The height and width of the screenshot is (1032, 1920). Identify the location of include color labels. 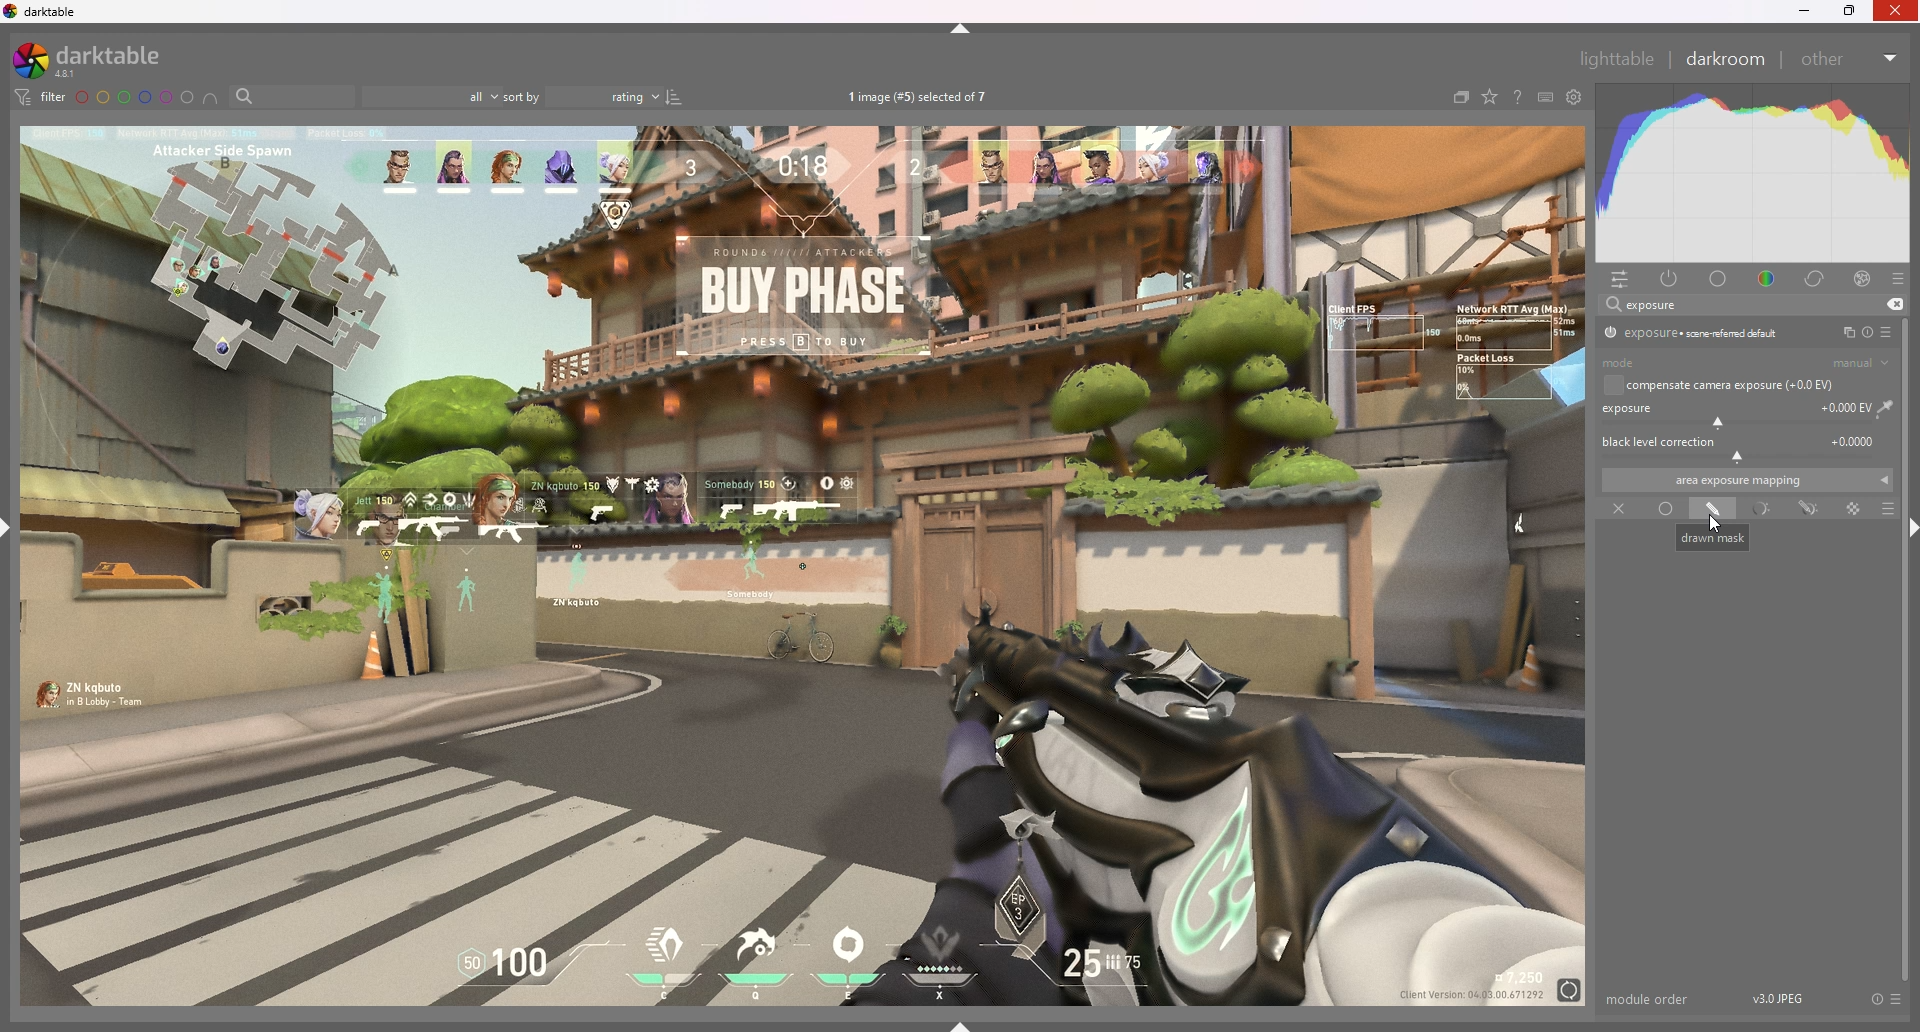
(213, 98).